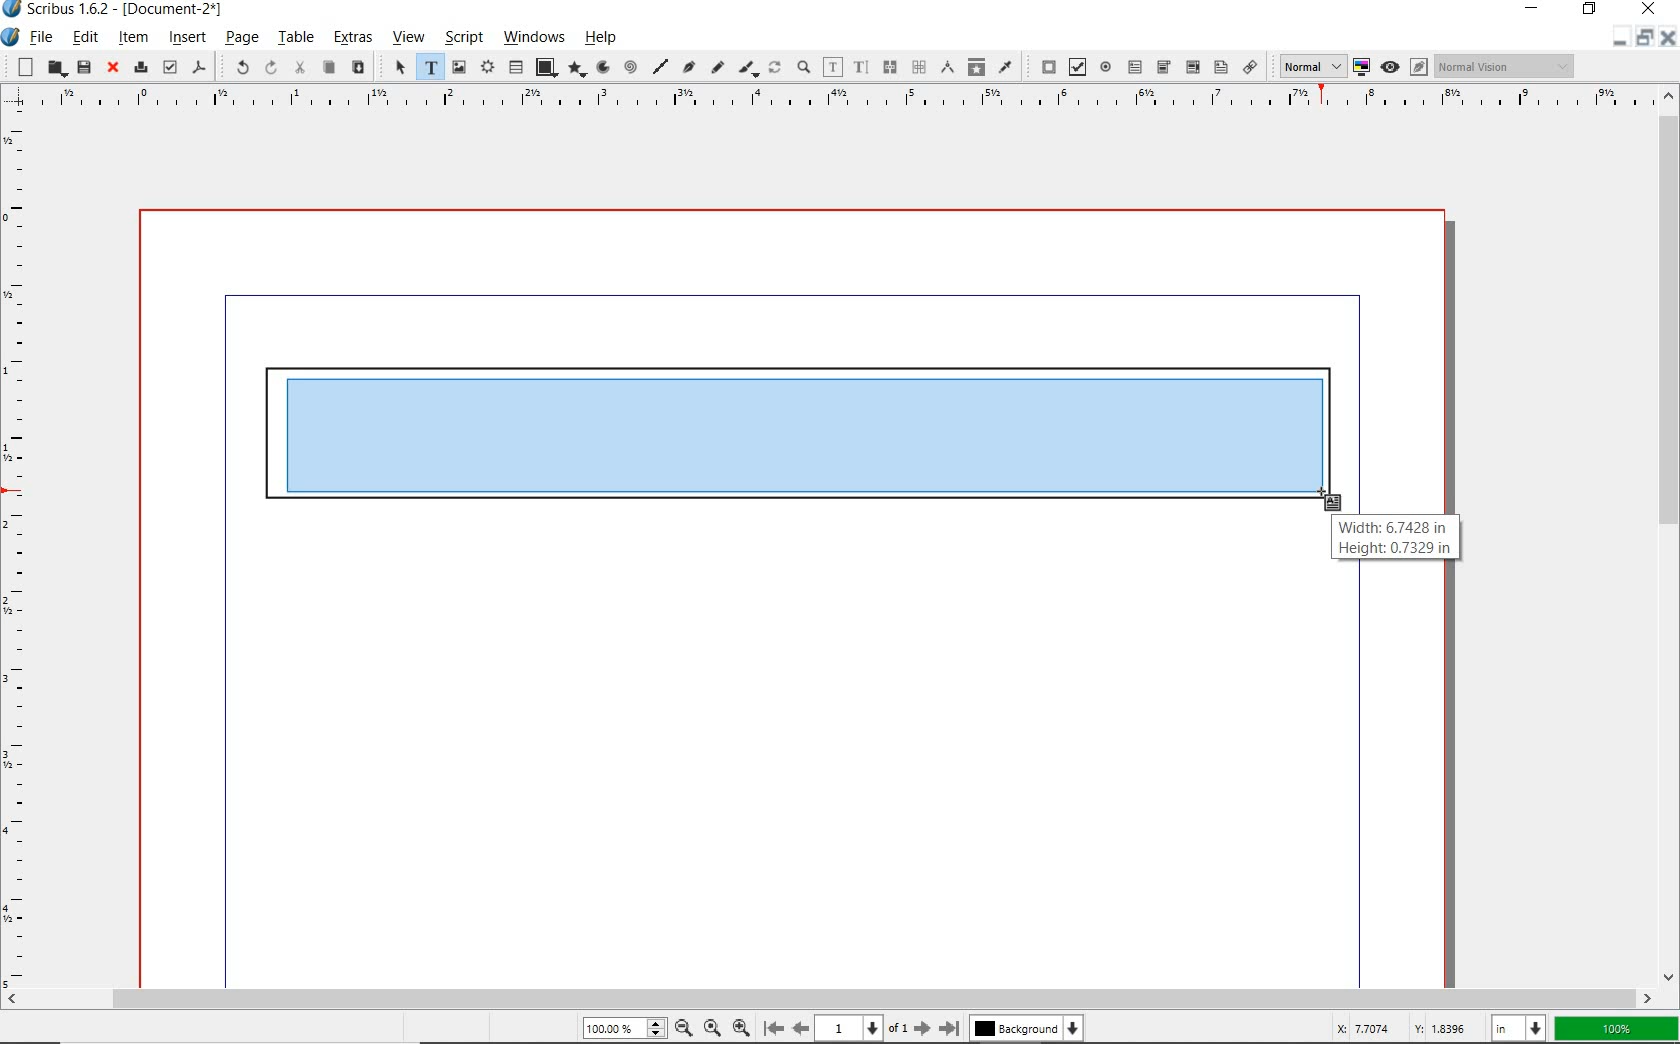 This screenshot has width=1680, height=1044. Describe the element at coordinates (270, 67) in the screenshot. I see `redo` at that location.